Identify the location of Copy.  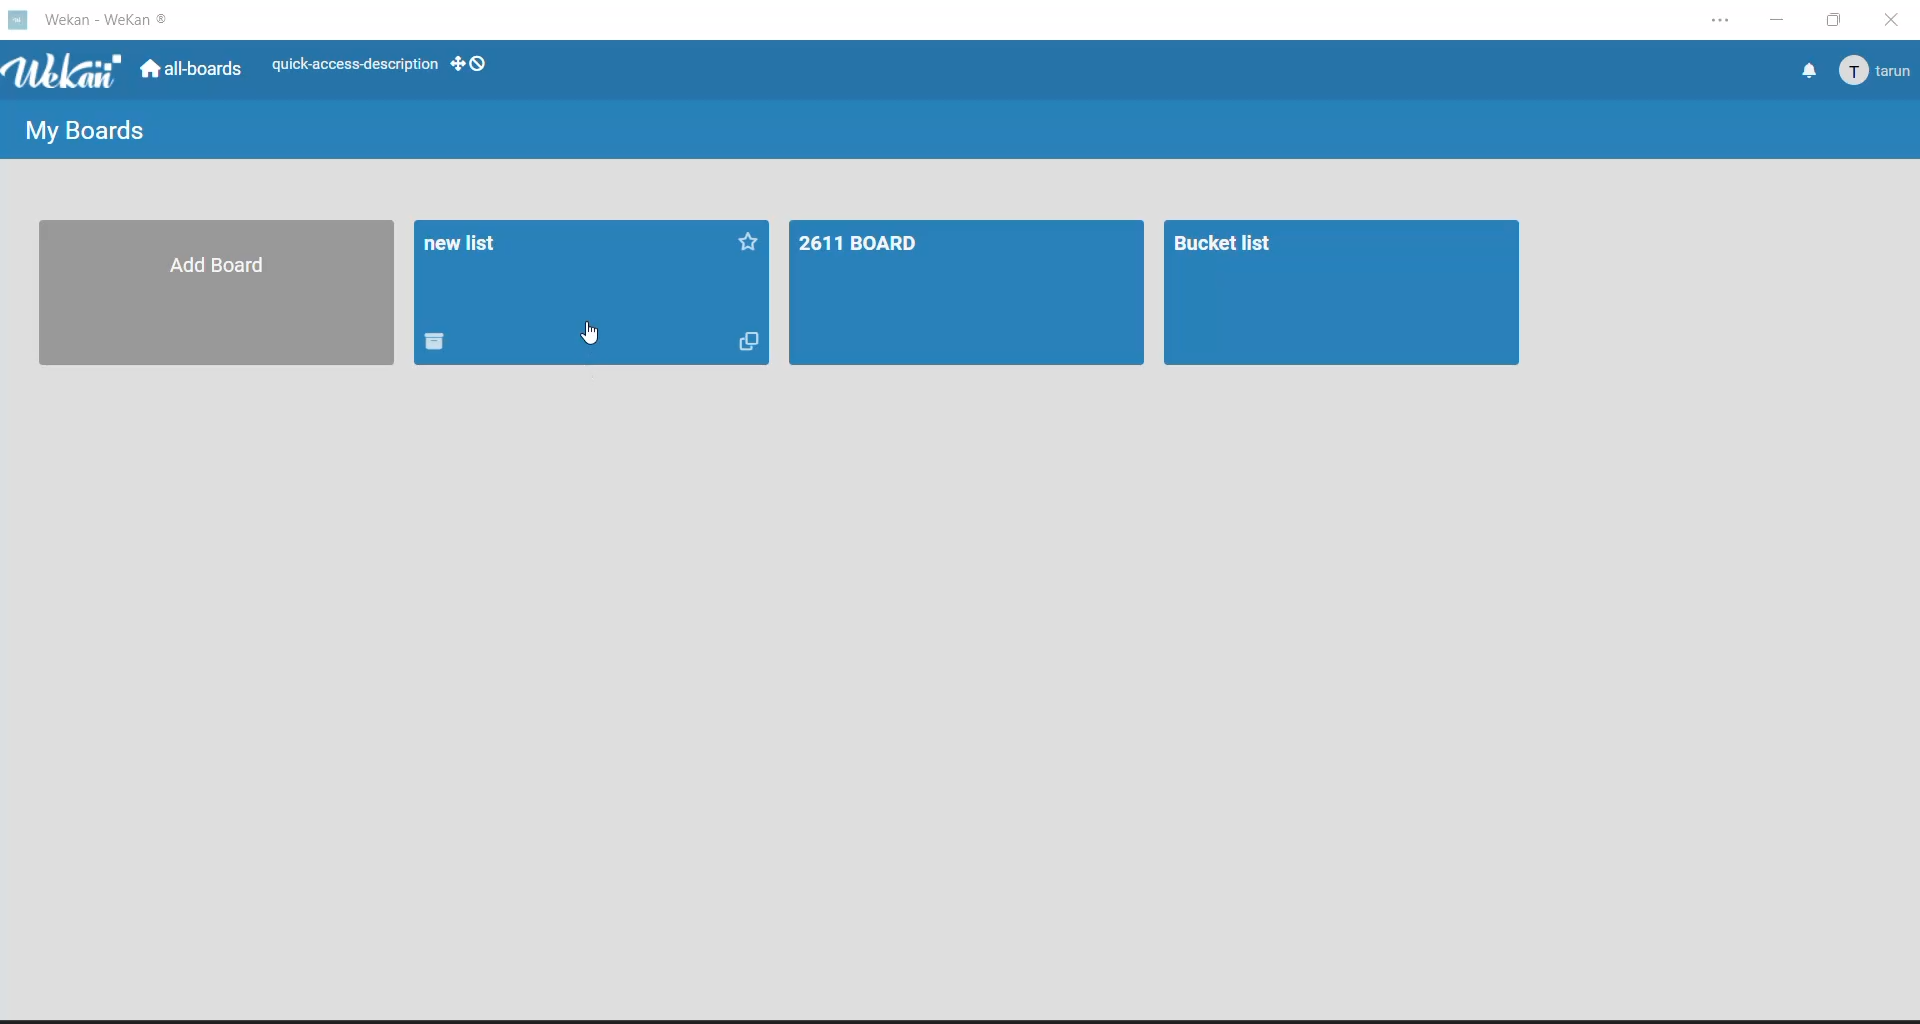
(739, 347).